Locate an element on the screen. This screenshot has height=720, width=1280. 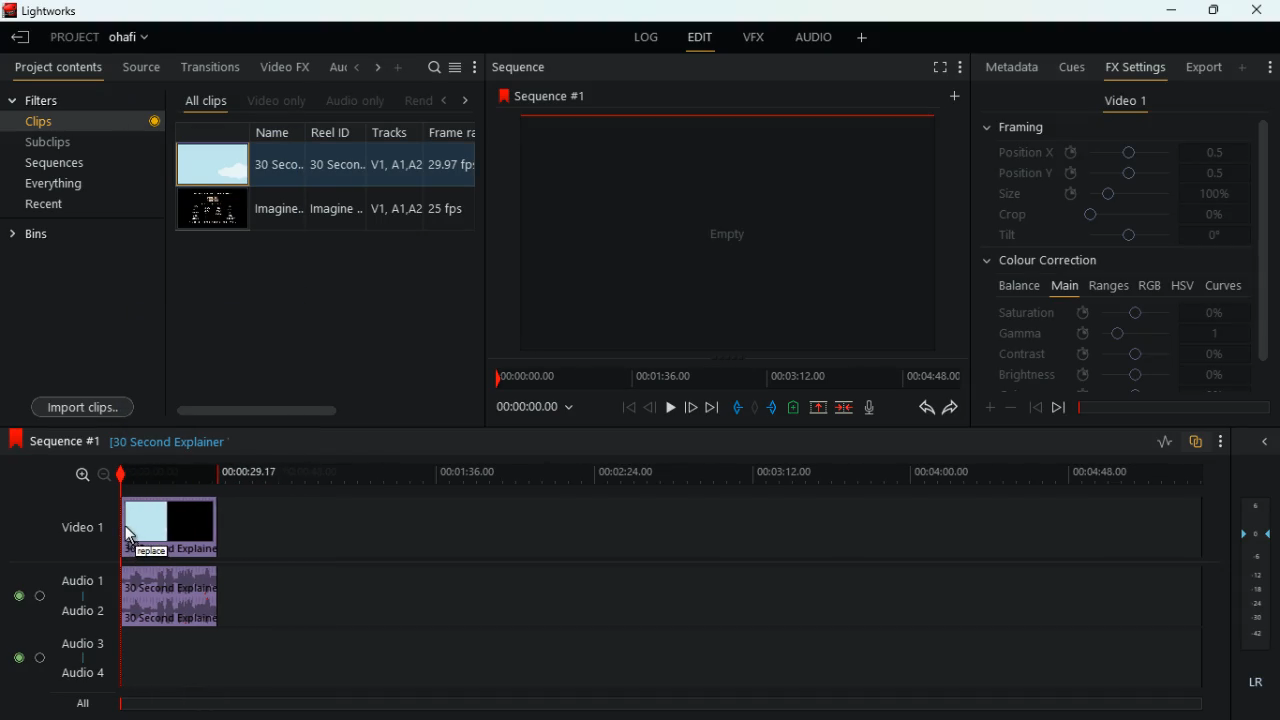
edit is located at coordinates (700, 38).